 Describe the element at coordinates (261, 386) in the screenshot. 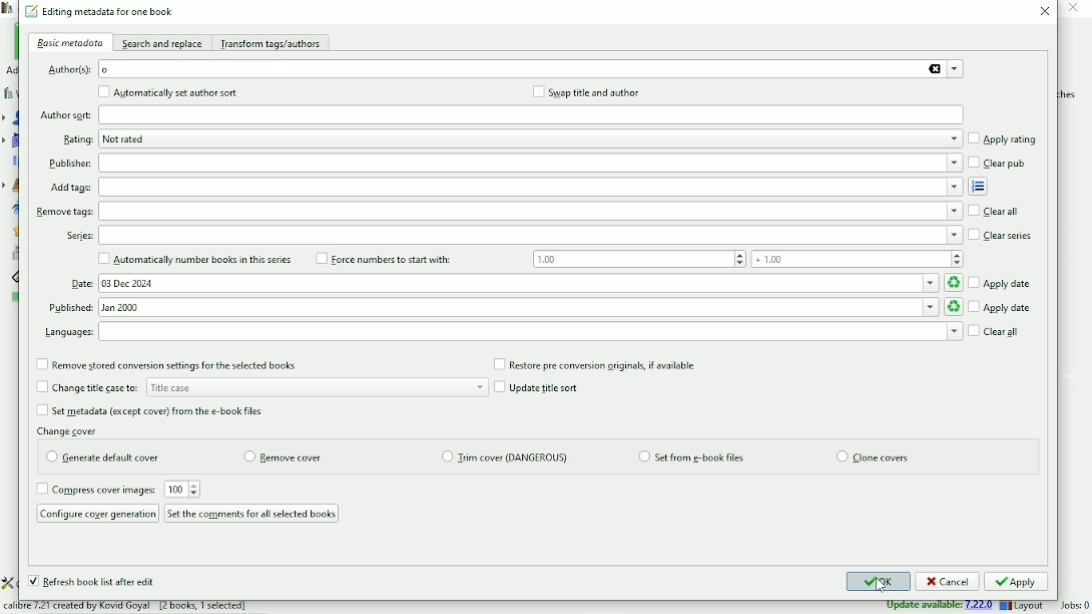

I see `Change title case to` at that location.